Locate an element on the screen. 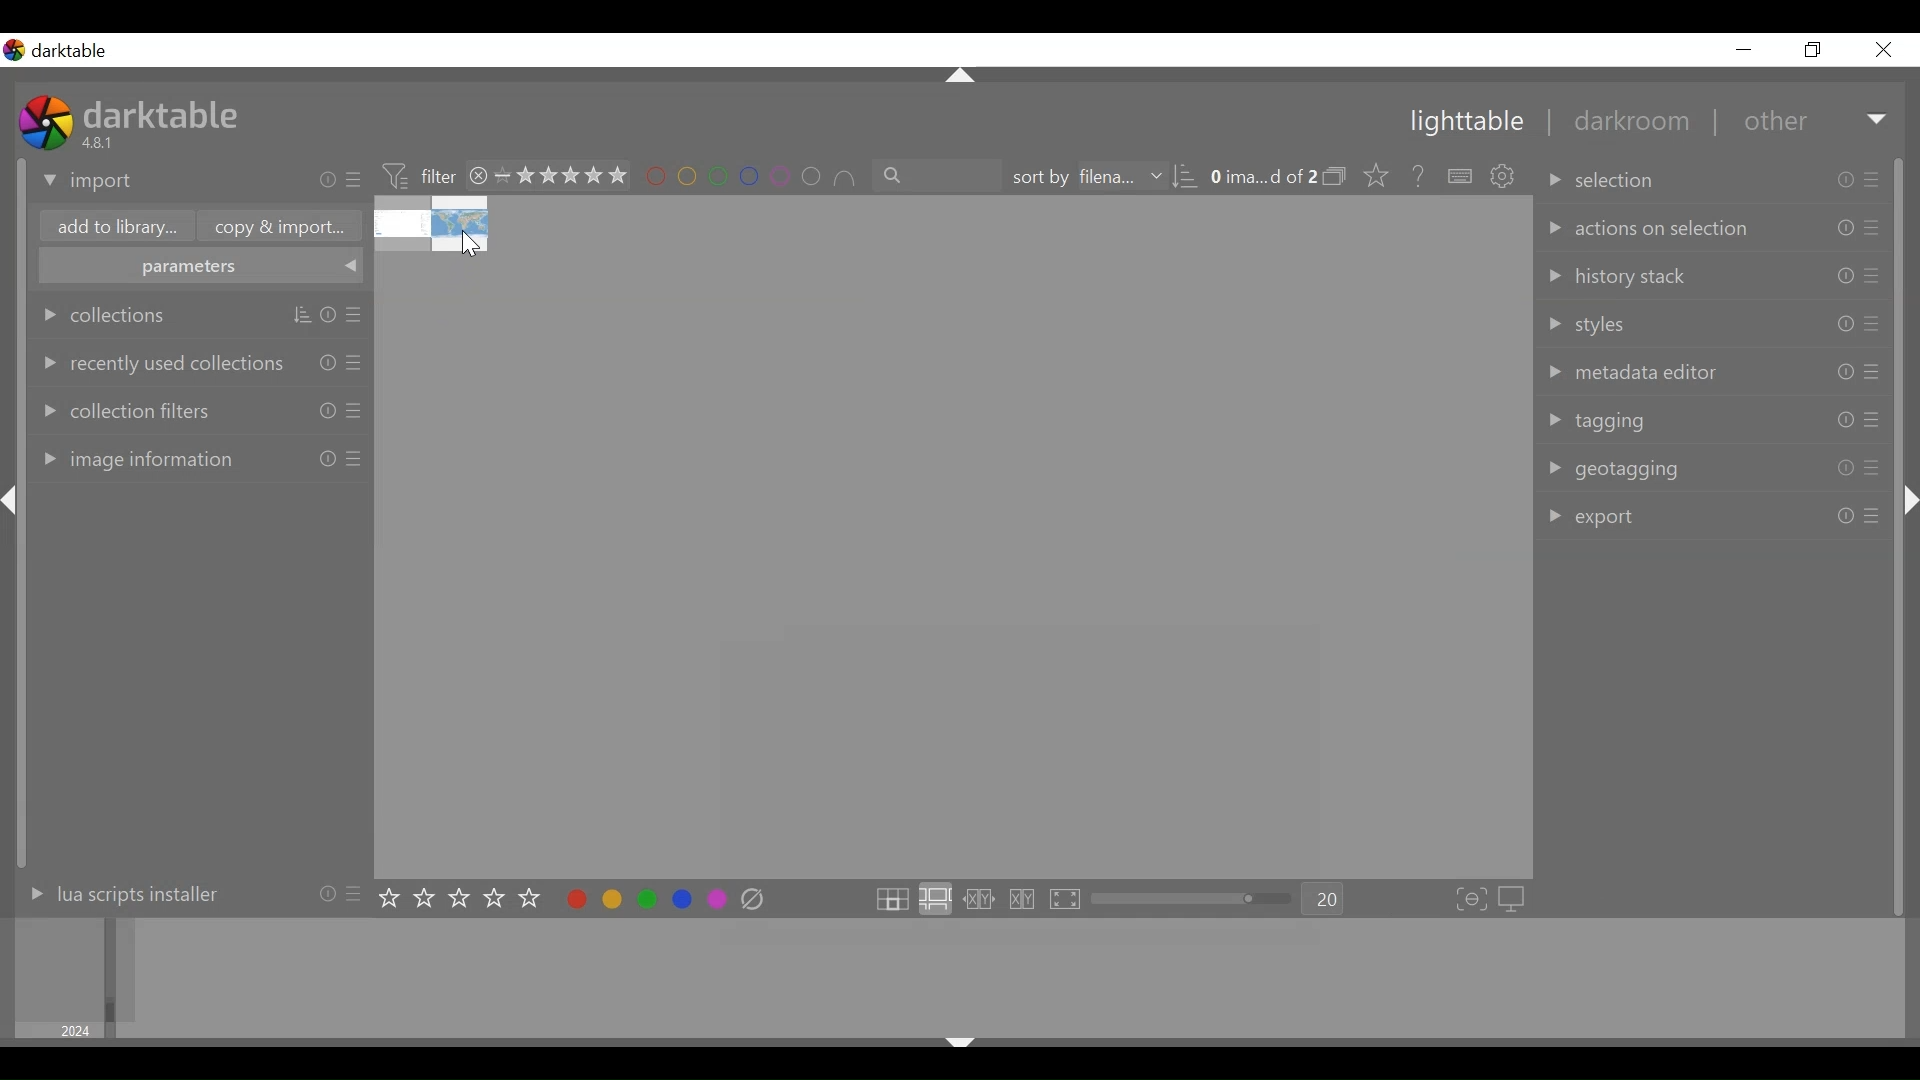   is located at coordinates (1743, 49).